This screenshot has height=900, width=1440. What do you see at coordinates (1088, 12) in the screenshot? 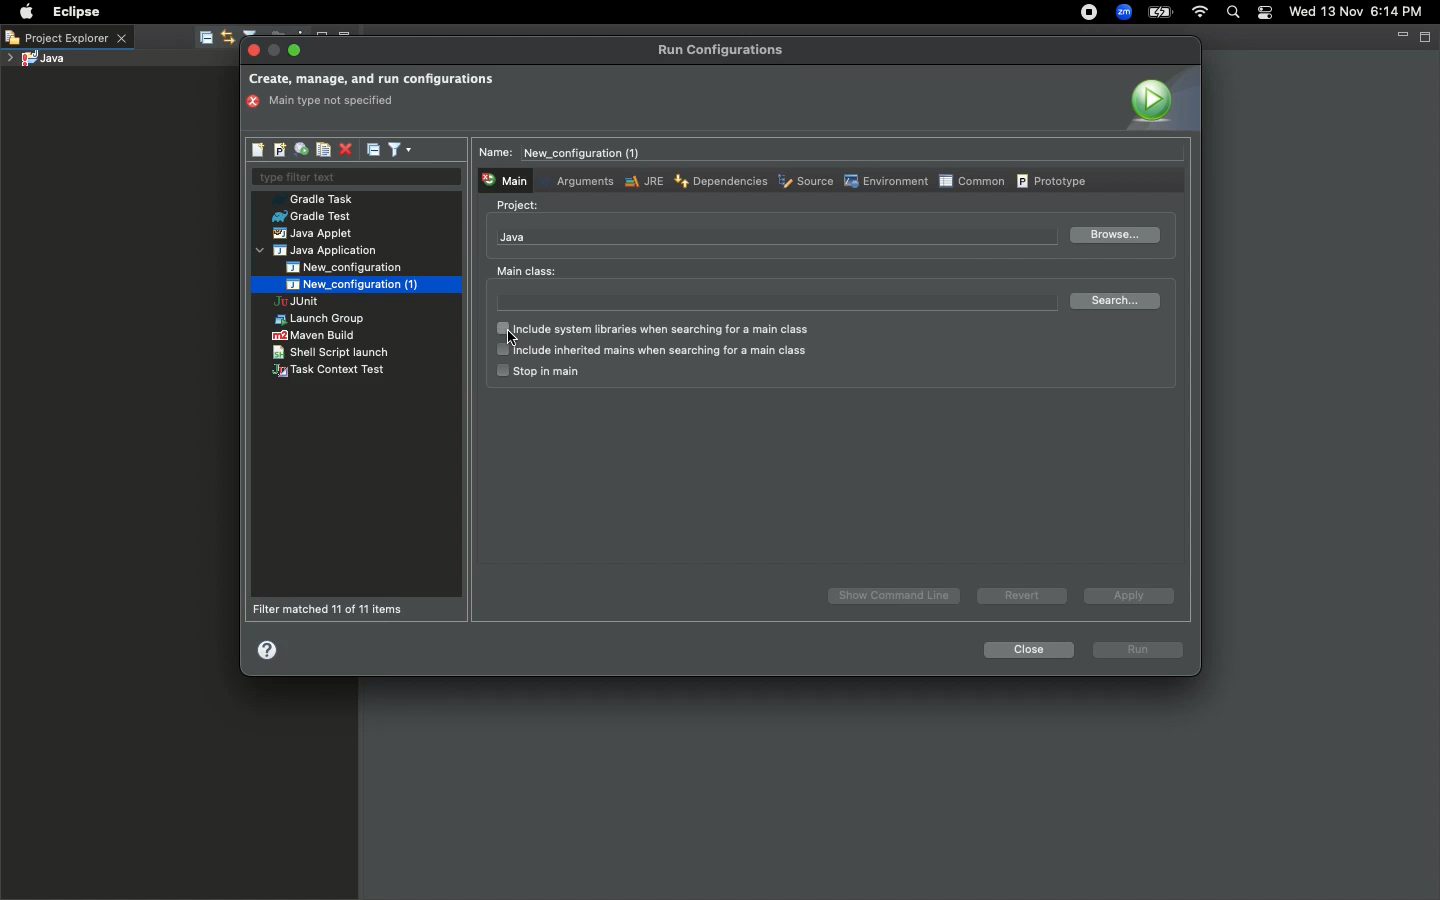
I see `Recording` at bounding box center [1088, 12].